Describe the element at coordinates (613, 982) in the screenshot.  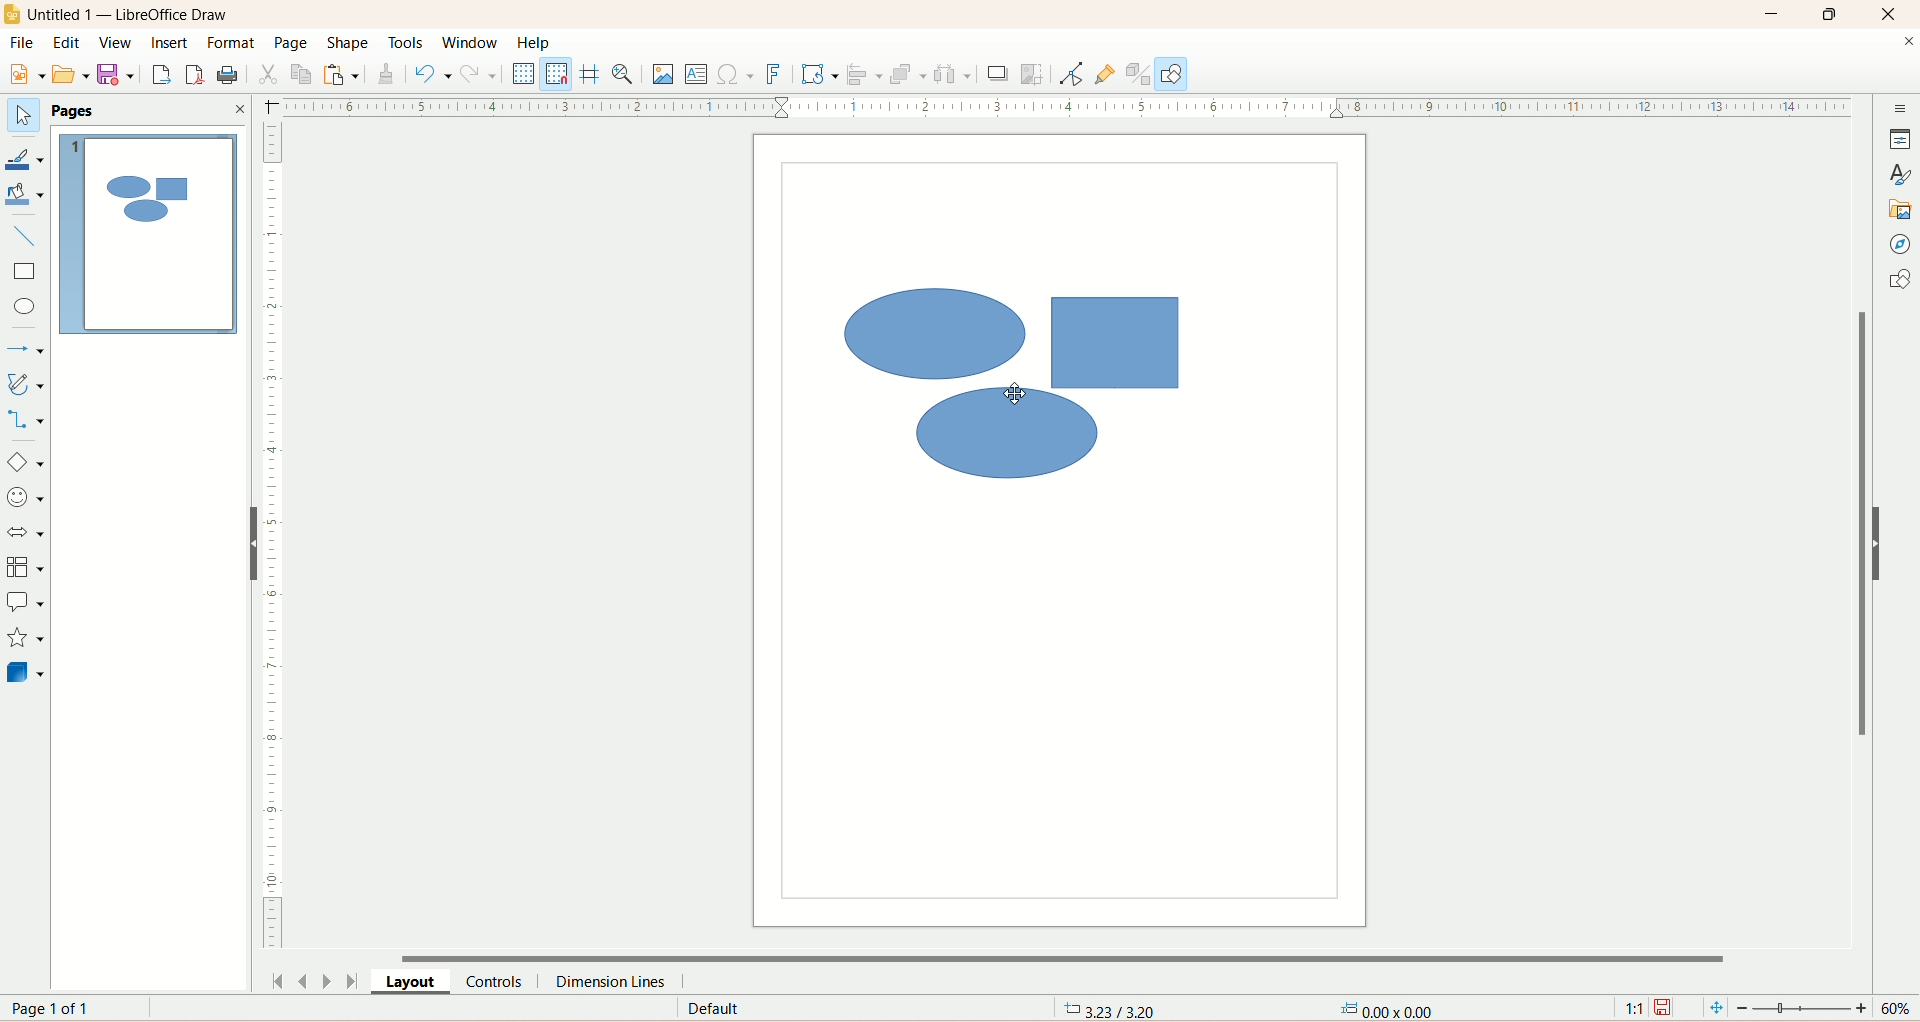
I see `dimension lines` at that location.